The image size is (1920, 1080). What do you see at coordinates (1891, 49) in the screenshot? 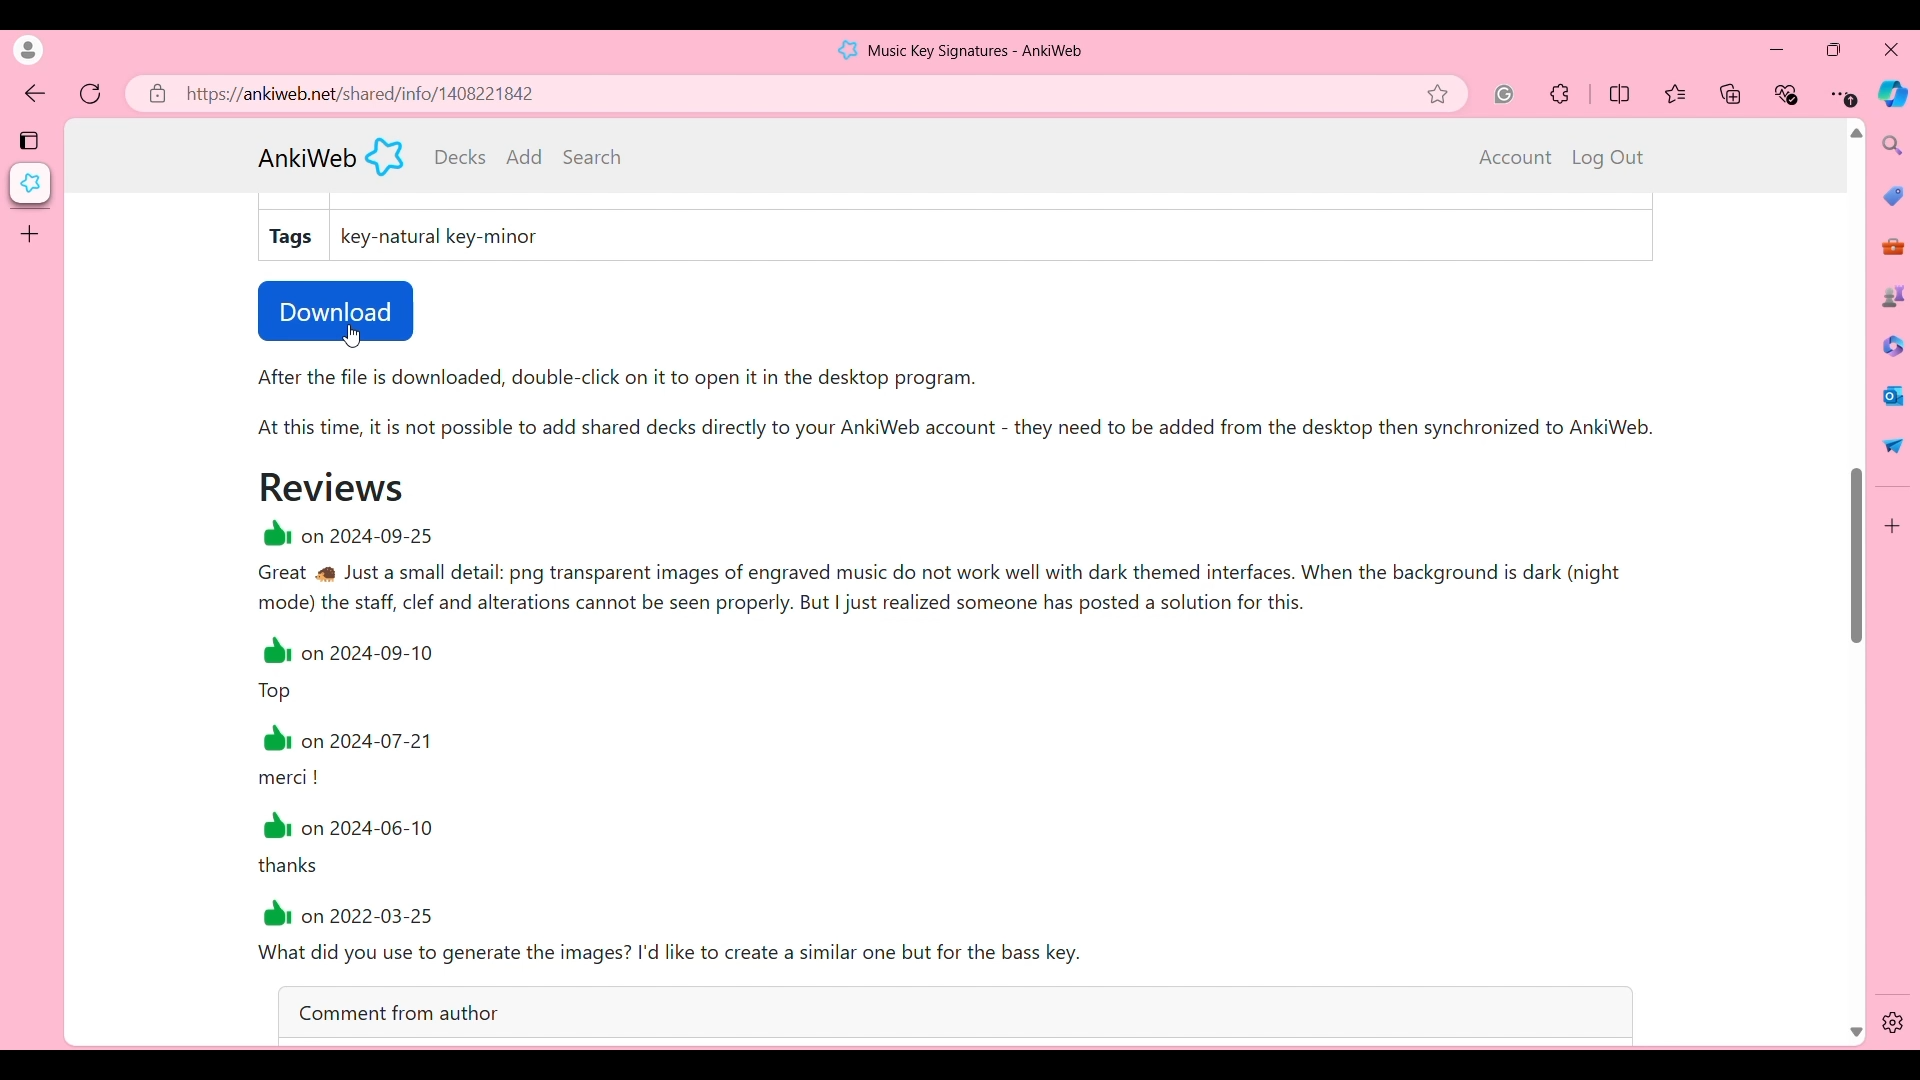
I see `Close browser` at bounding box center [1891, 49].